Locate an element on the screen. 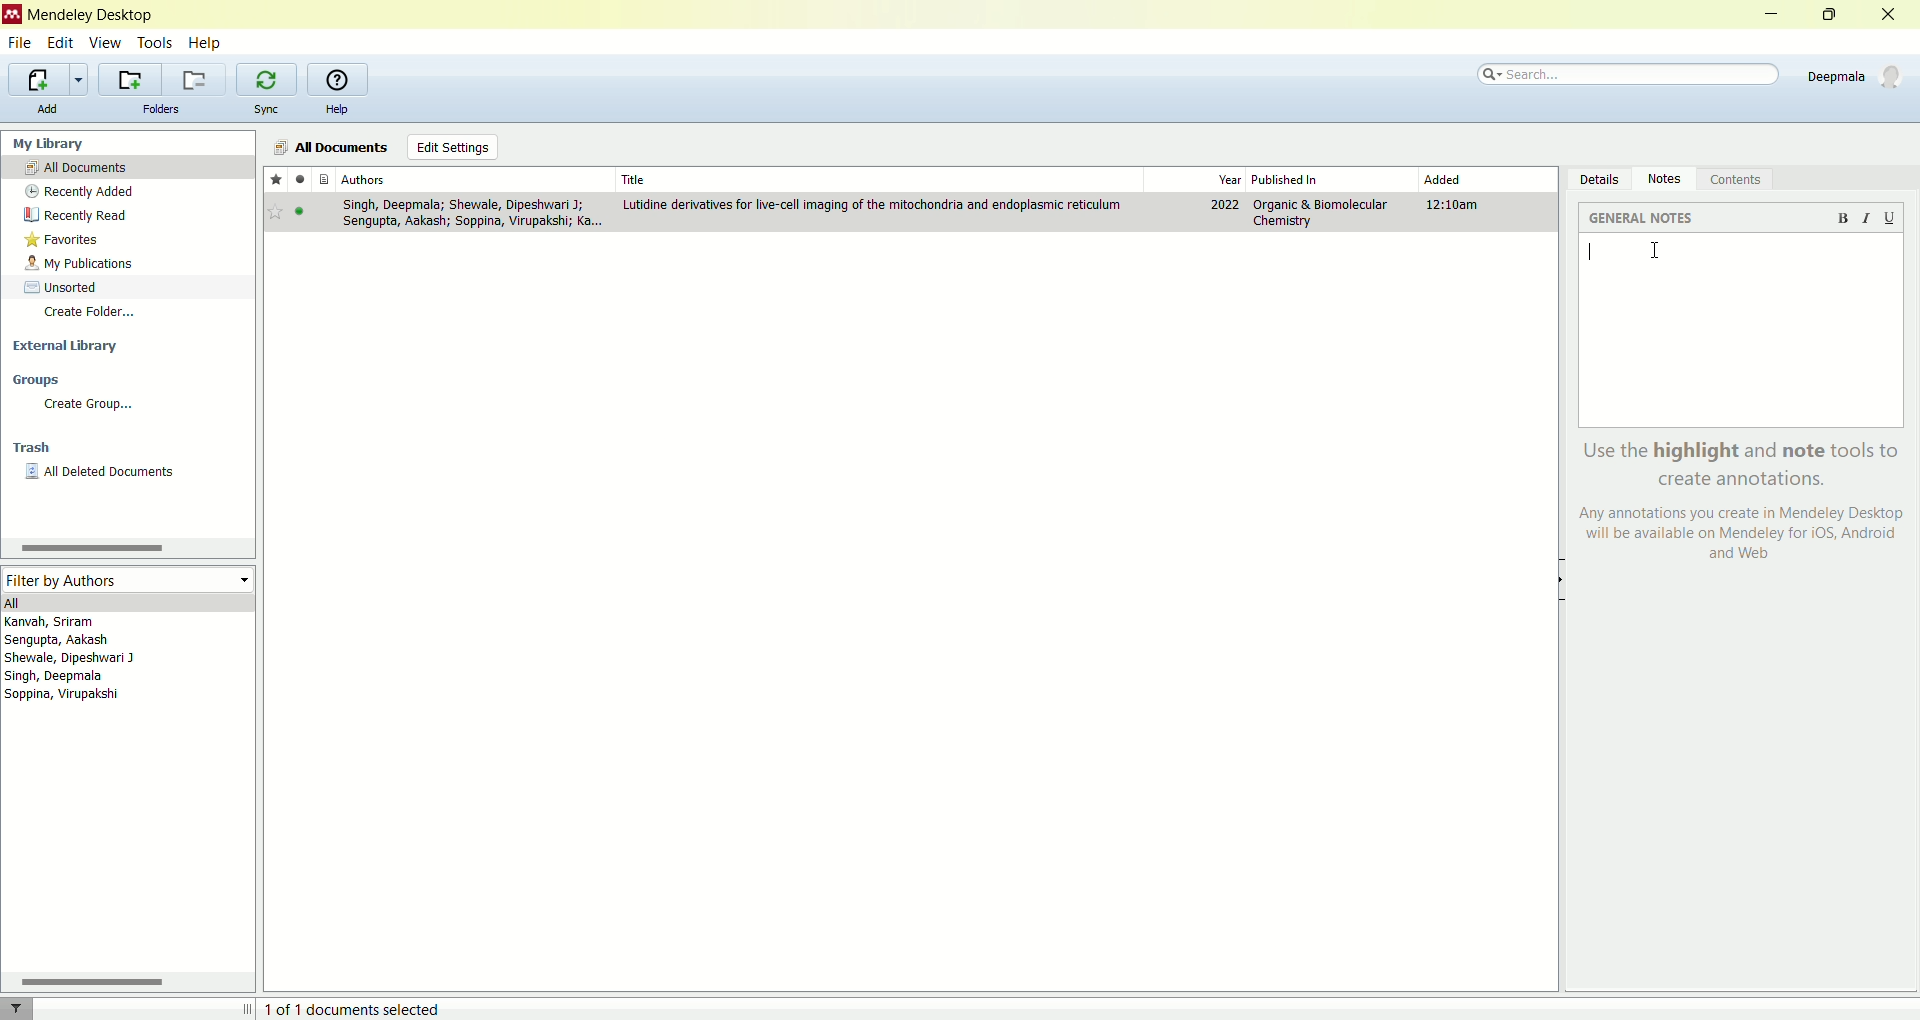 Image resolution: width=1920 pixels, height=1020 pixels. underline is located at coordinates (1889, 218).